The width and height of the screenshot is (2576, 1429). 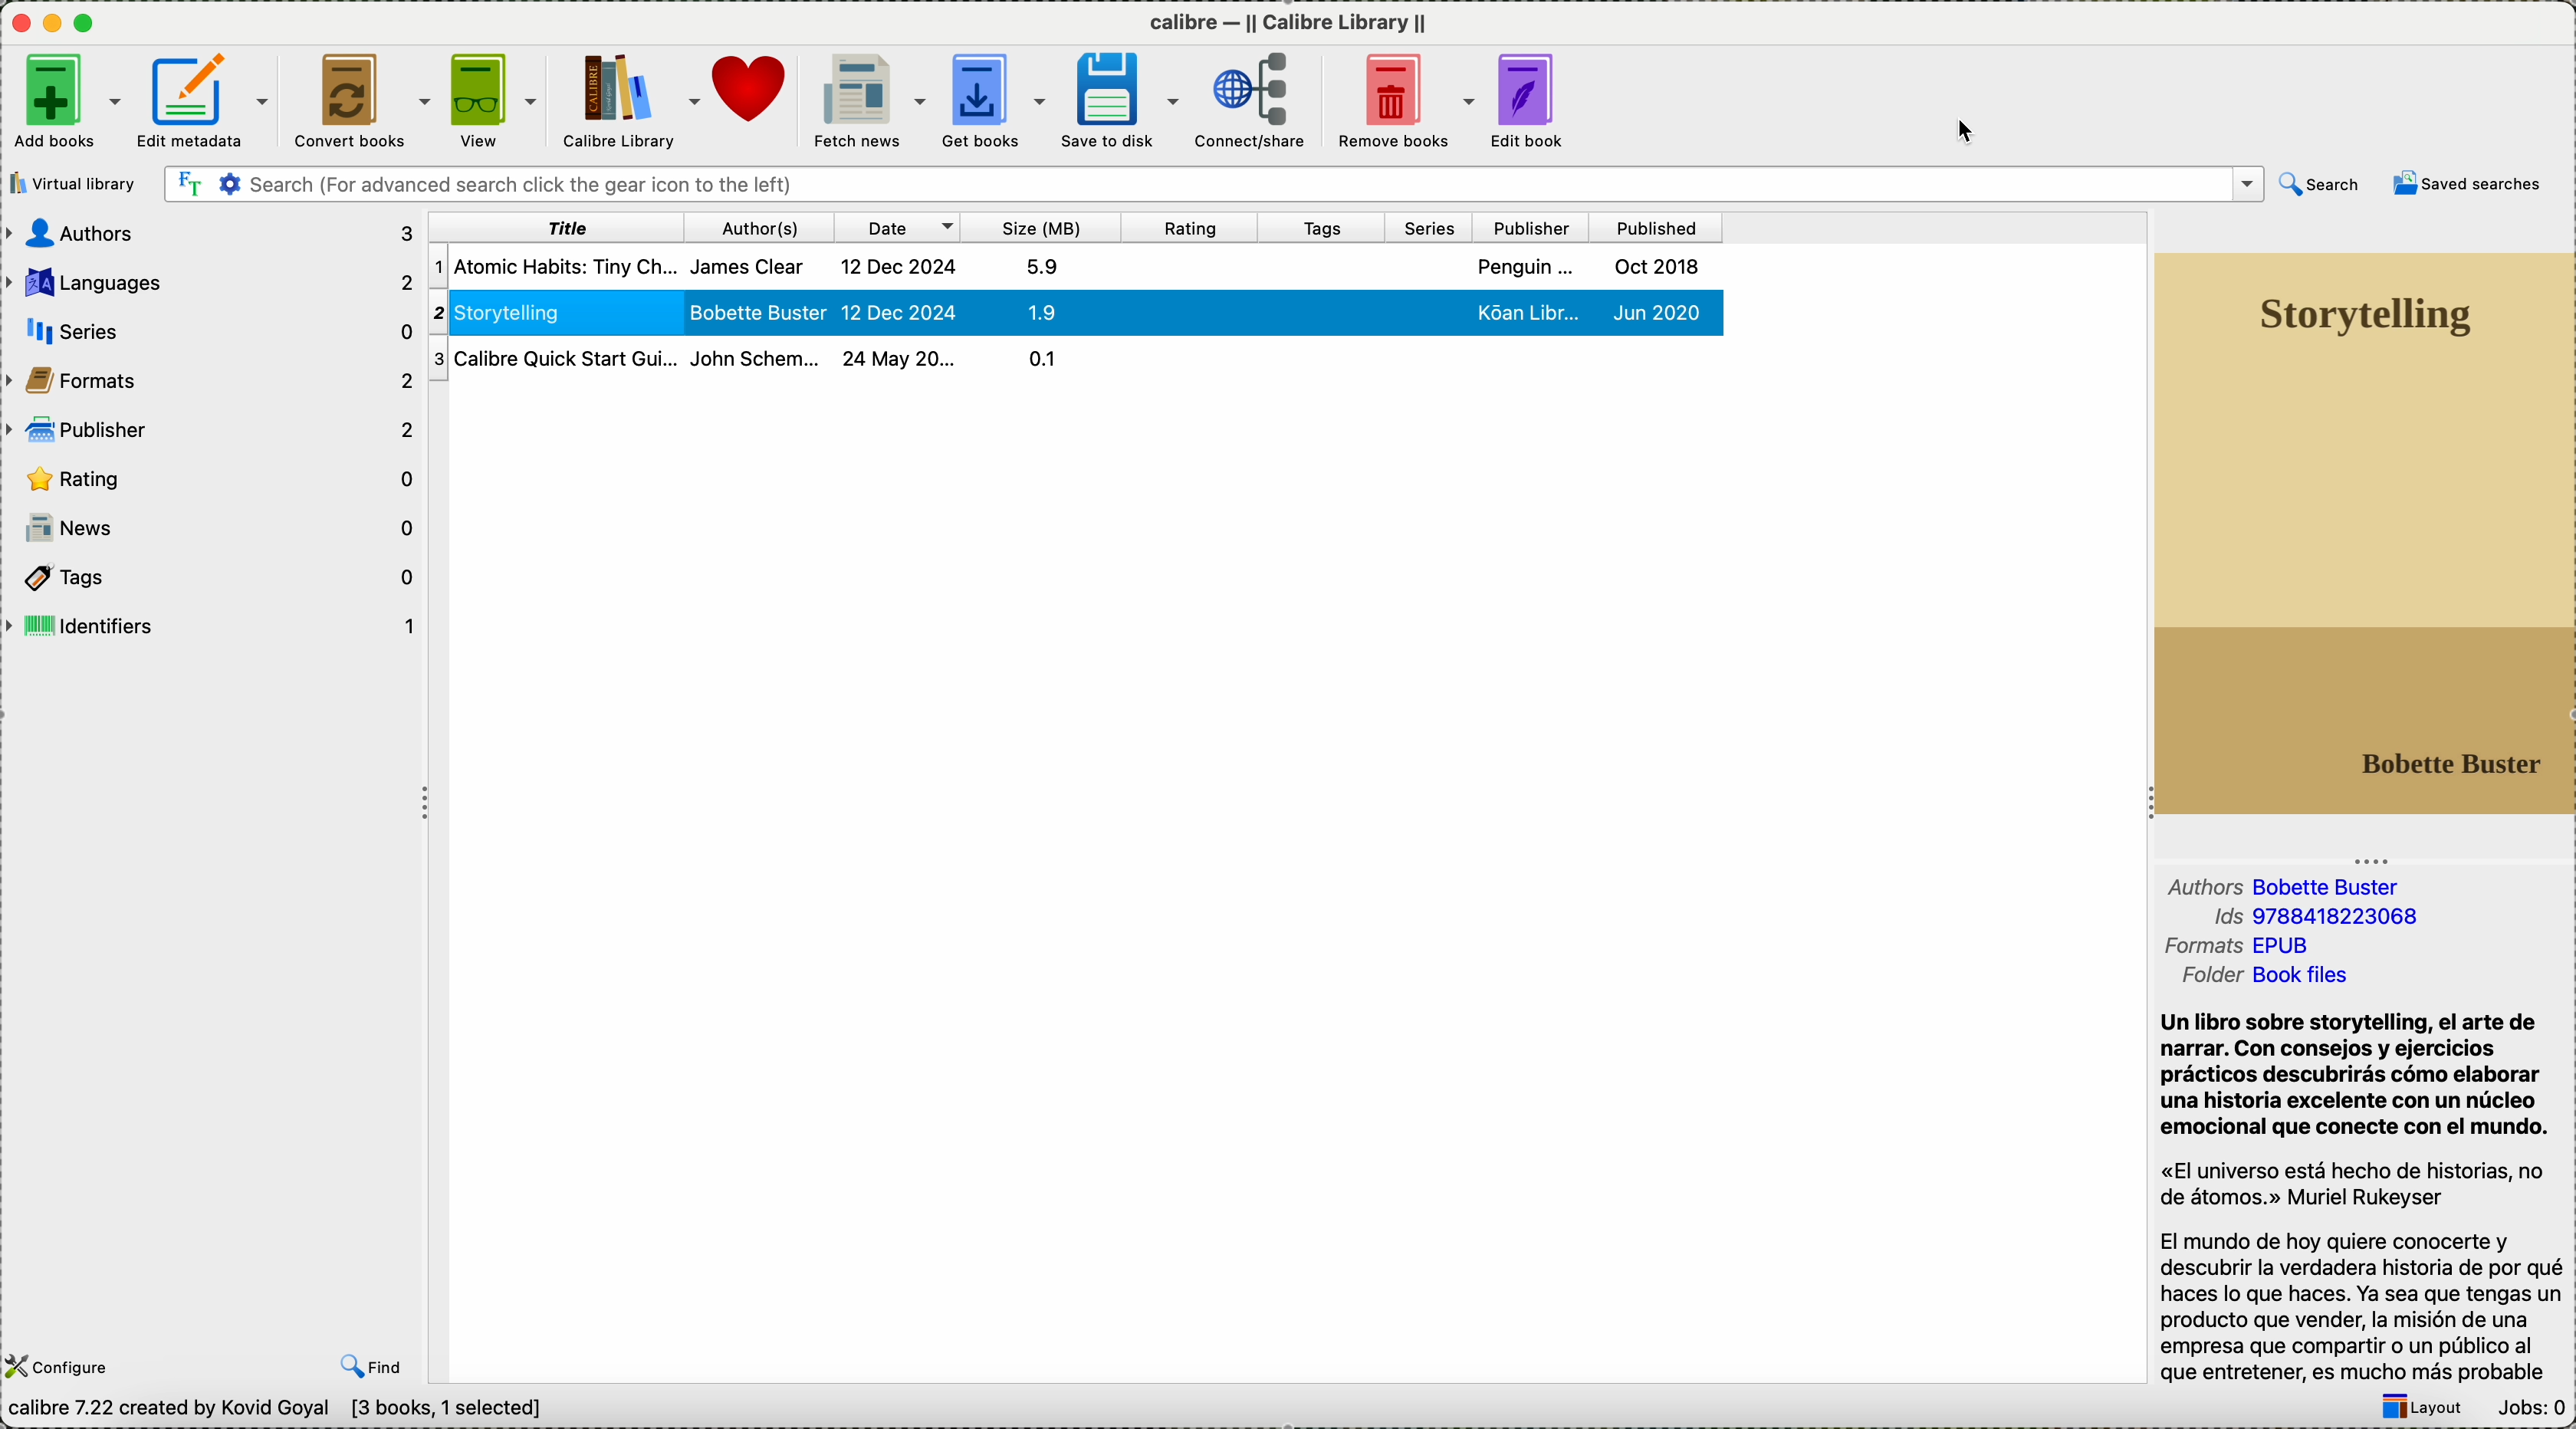 I want to click on click on storytelling book, so click(x=1074, y=312).